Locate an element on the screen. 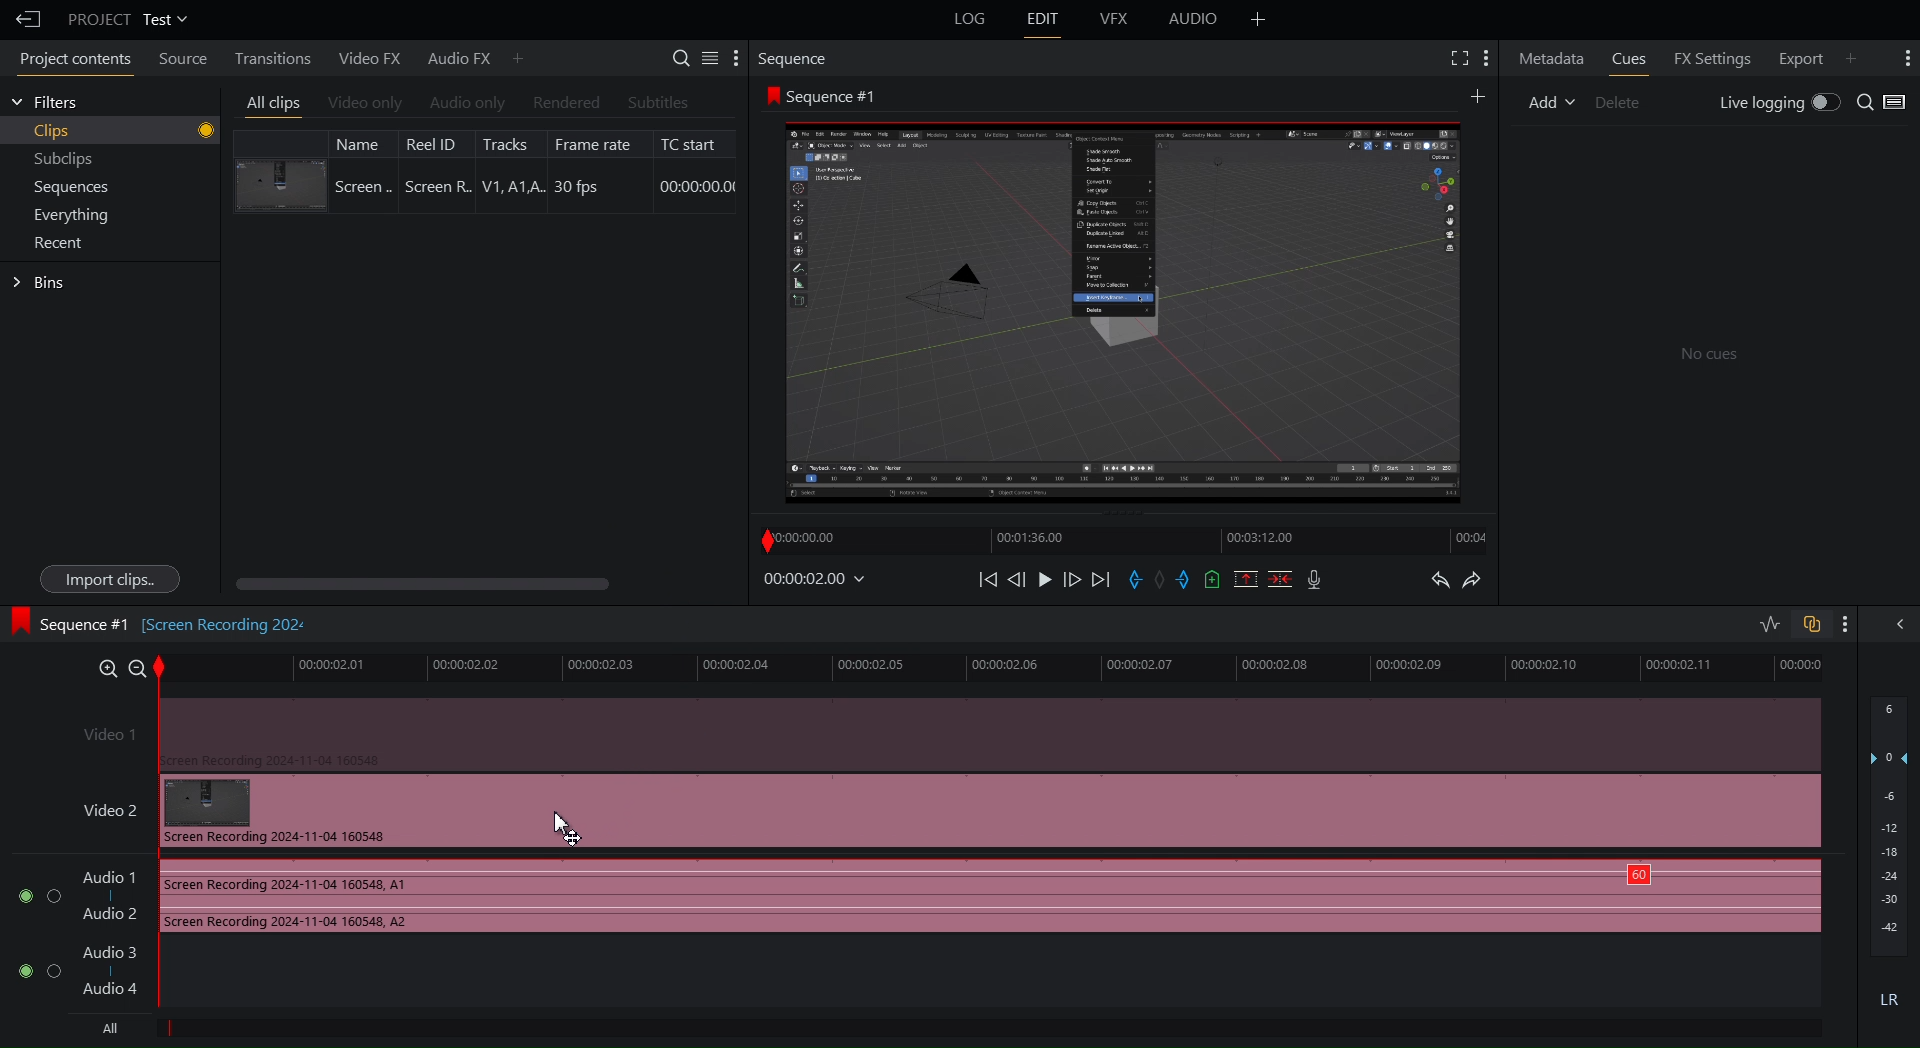 Image resolution: width=1920 pixels, height=1048 pixels. Sequence #1 [Screen Recording 202 is located at coordinates (162, 621).